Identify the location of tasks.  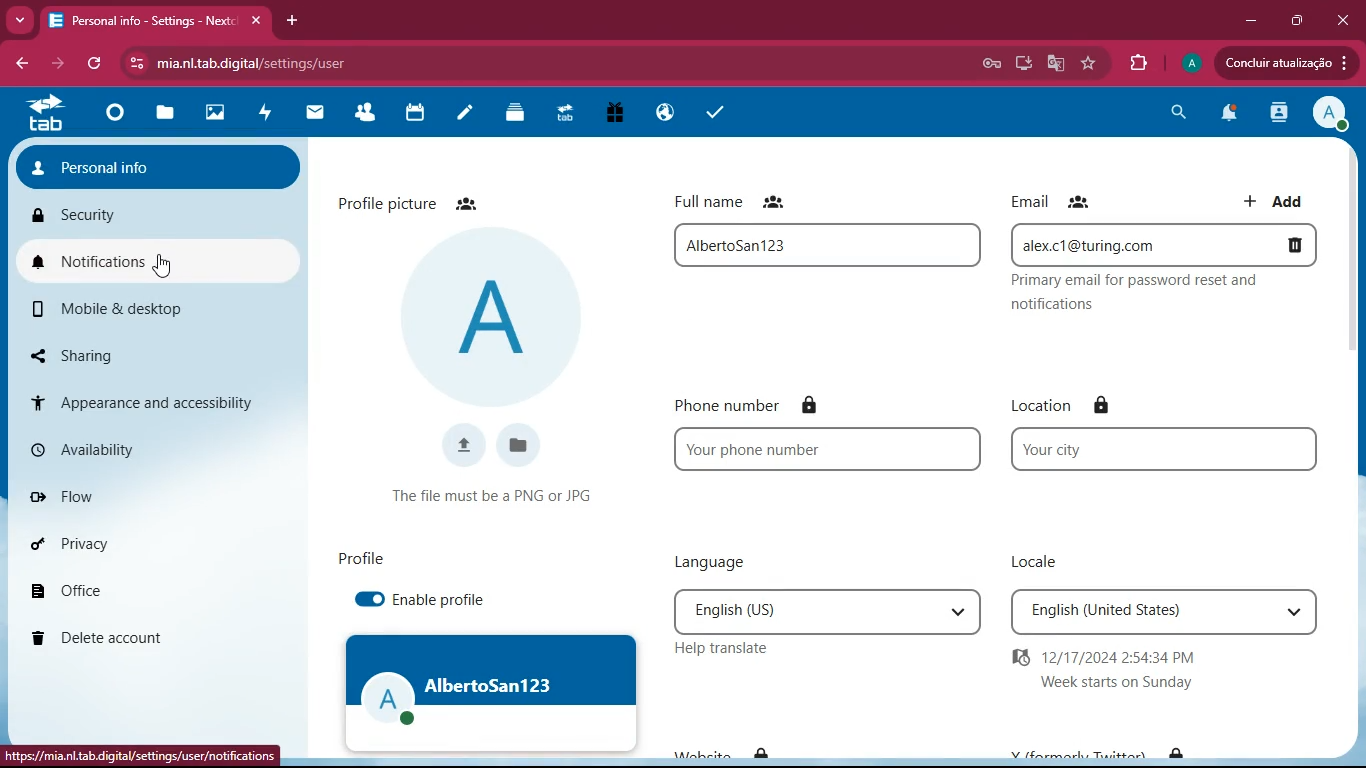
(715, 111).